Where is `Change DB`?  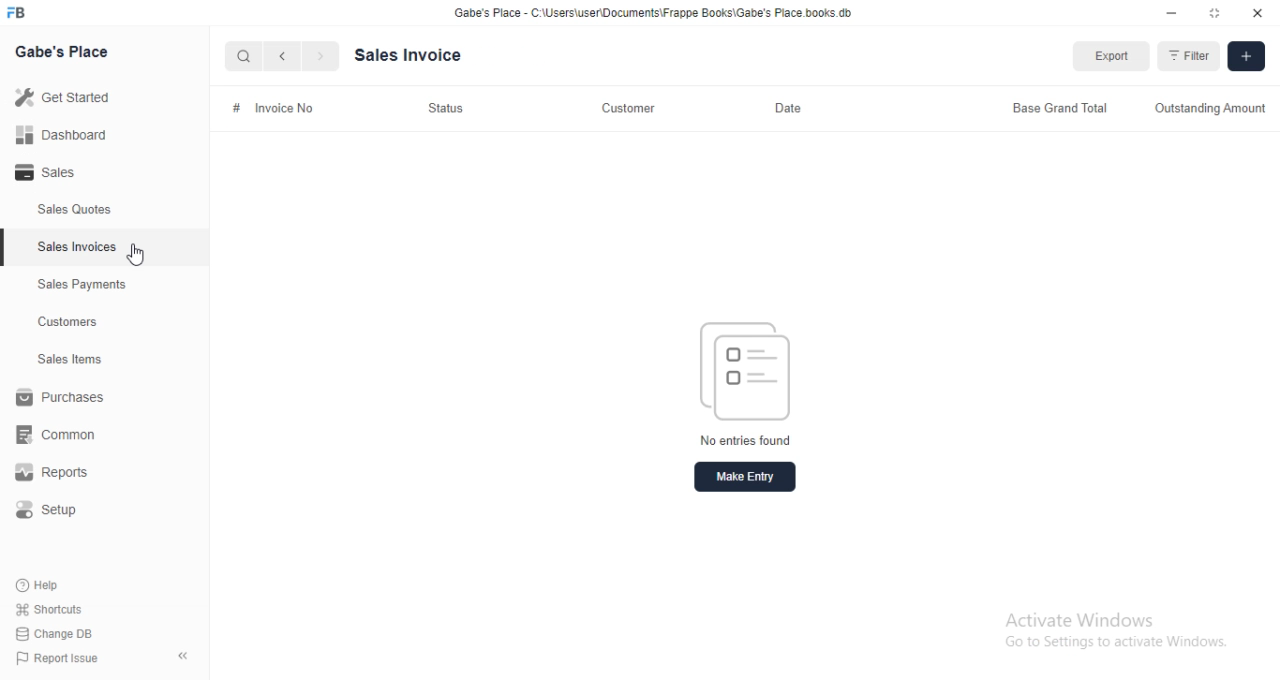
Change DB is located at coordinates (57, 634).